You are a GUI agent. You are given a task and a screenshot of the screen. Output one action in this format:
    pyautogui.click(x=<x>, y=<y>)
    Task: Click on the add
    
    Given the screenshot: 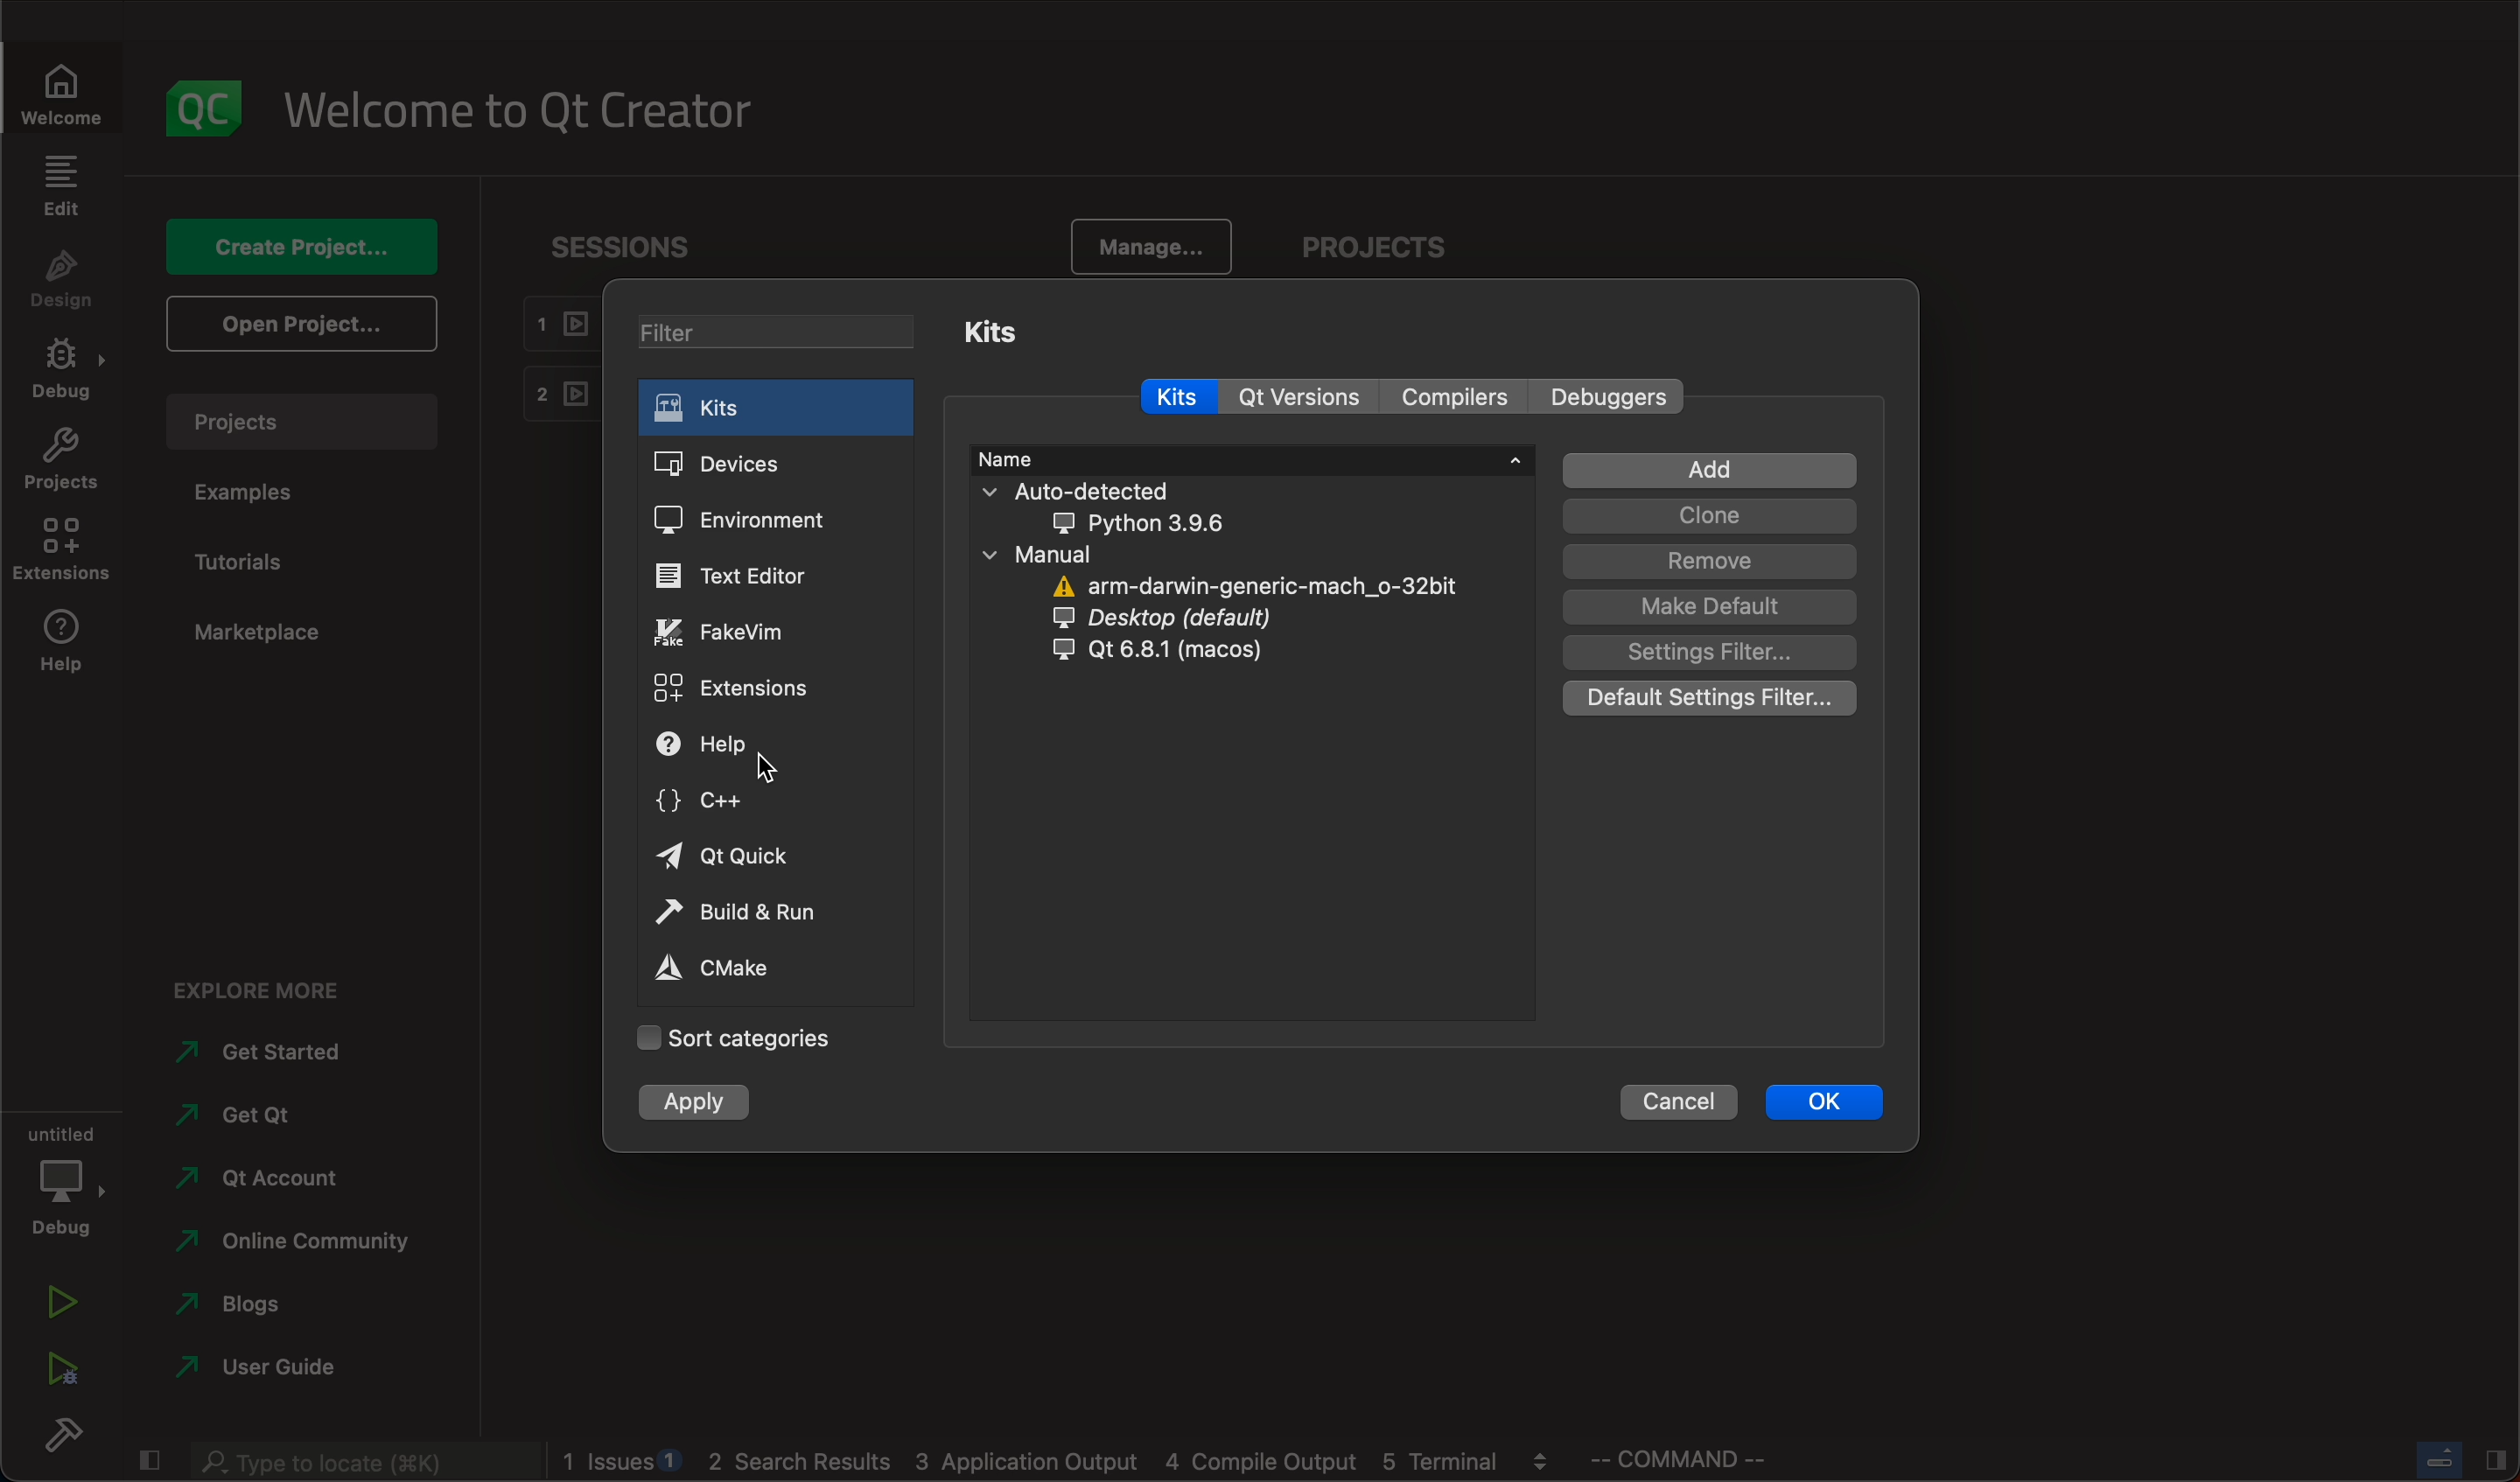 What is the action you would take?
    pyautogui.click(x=1714, y=471)
    